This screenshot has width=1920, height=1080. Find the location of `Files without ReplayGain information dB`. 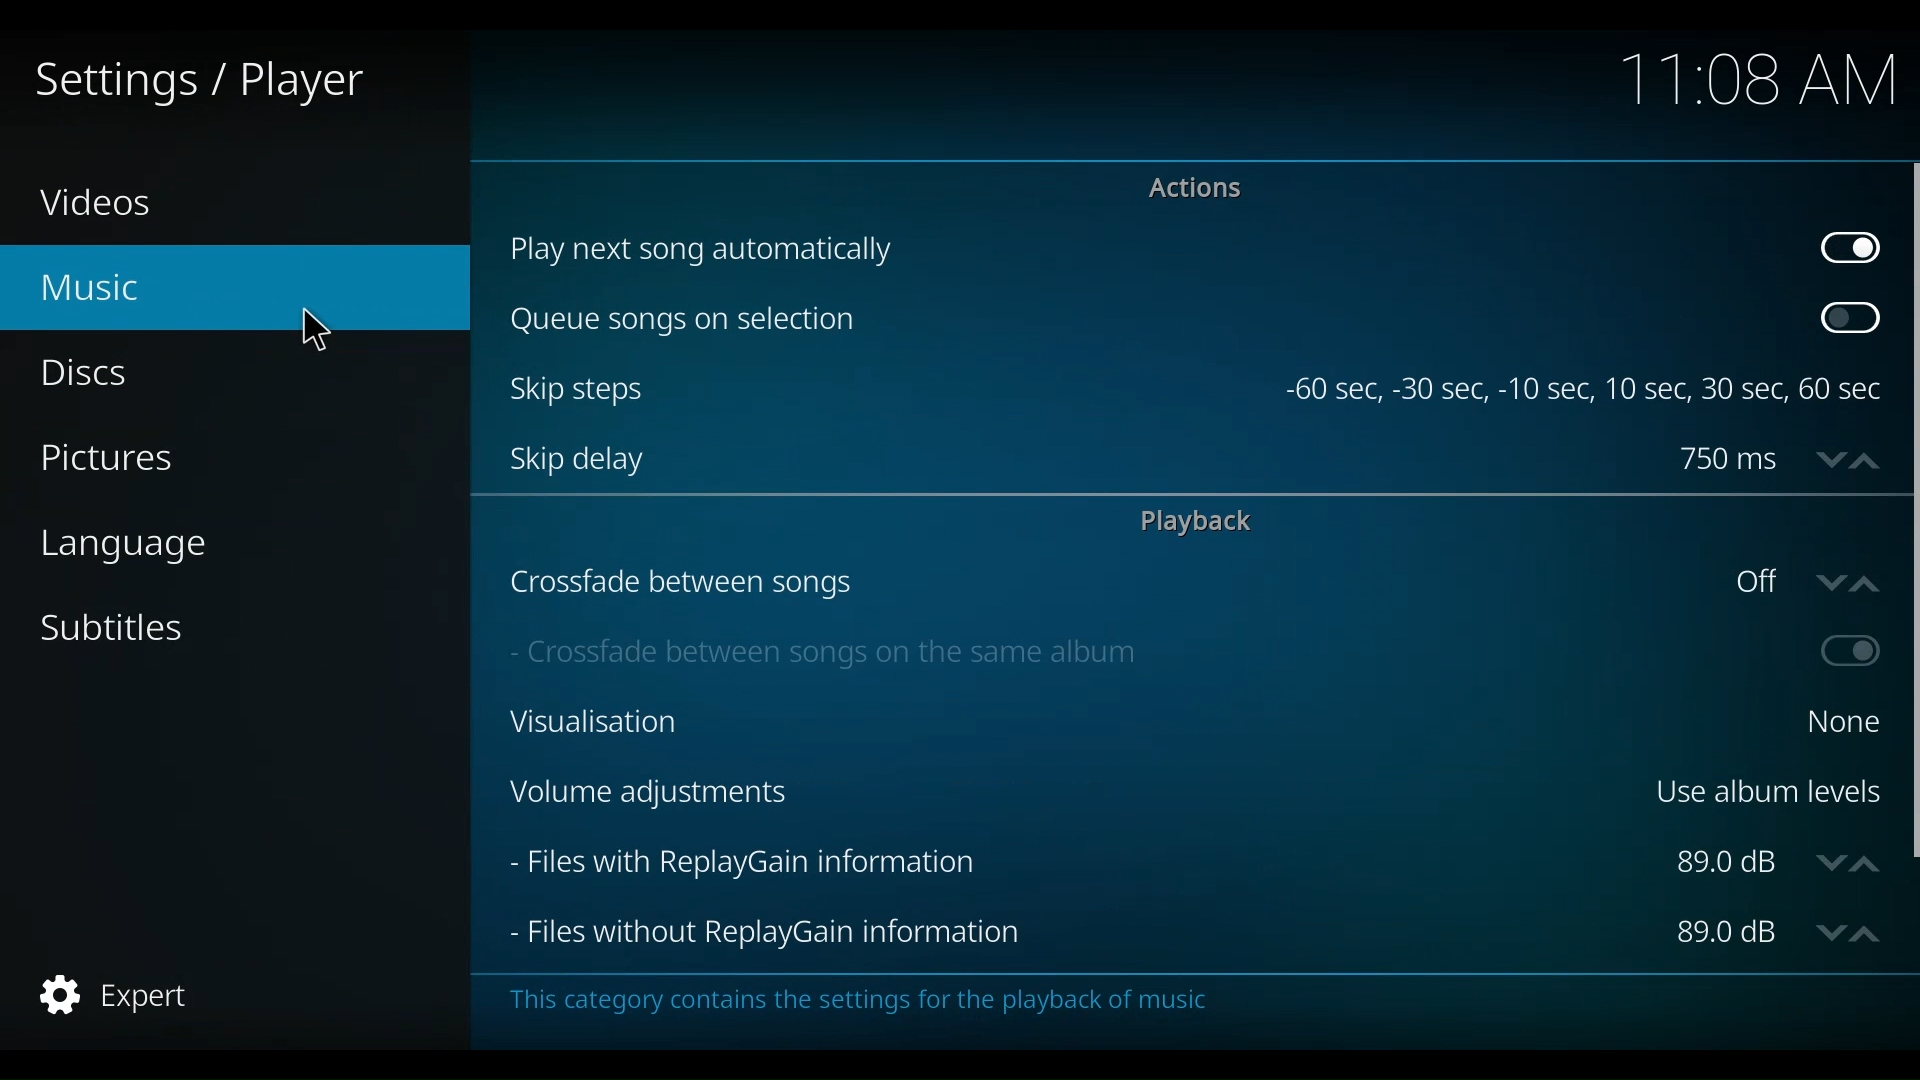

Files without ReplayGain information dB is located at coordinates (1727, 934).